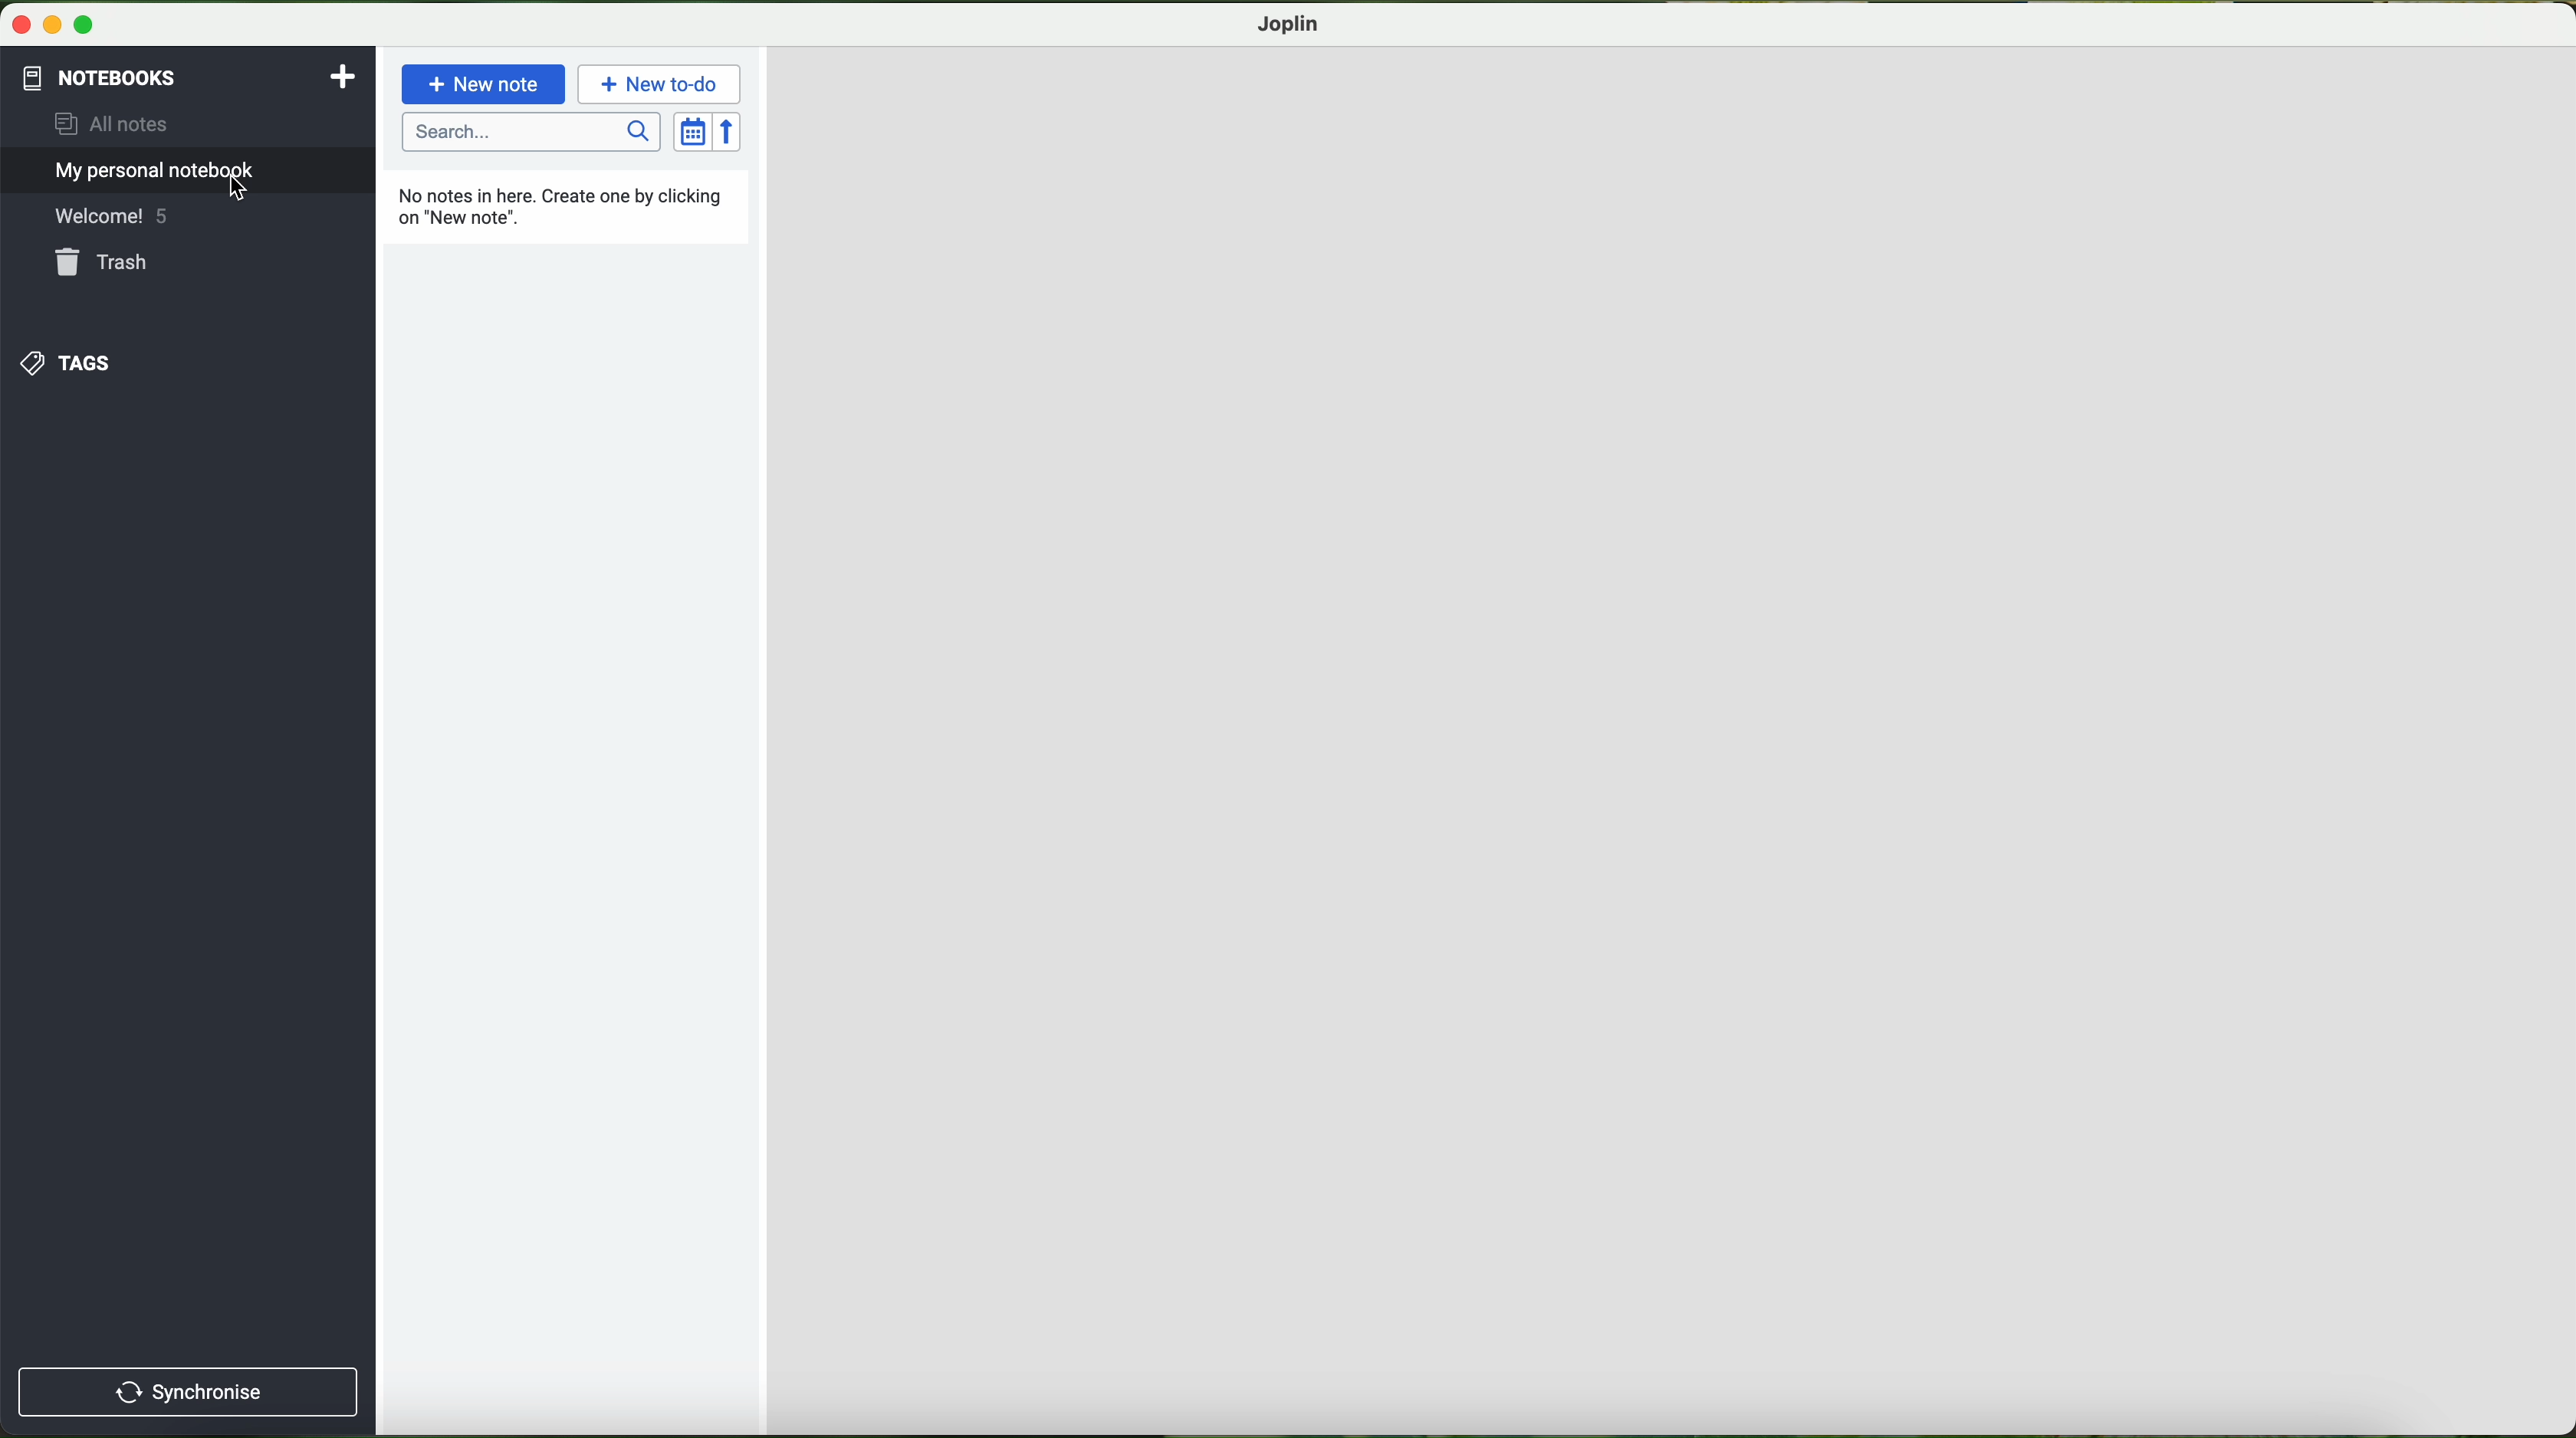  What do you see at coordinates (533, 133) in the screenshot?
I see `search bar` at bounding box center [533, 133].